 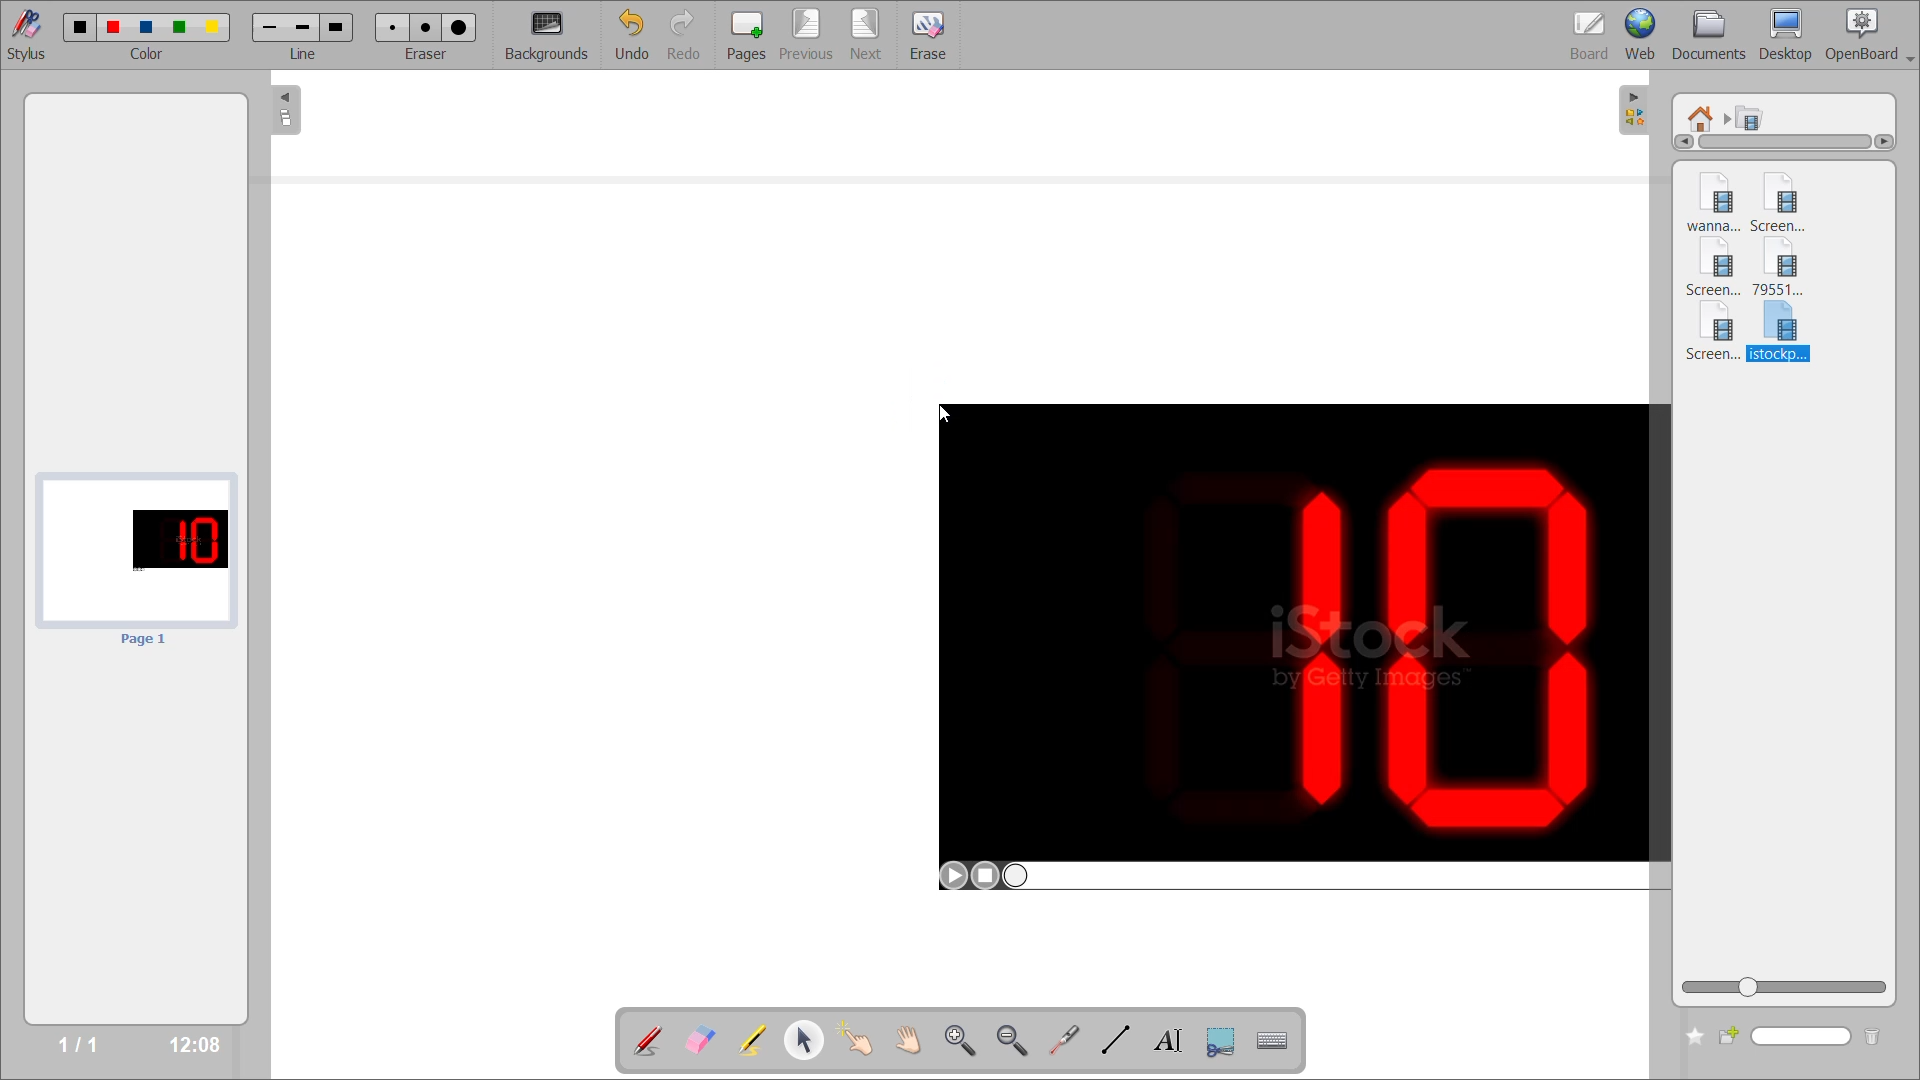 I want to click on page preview, so click(x=137, y=559).